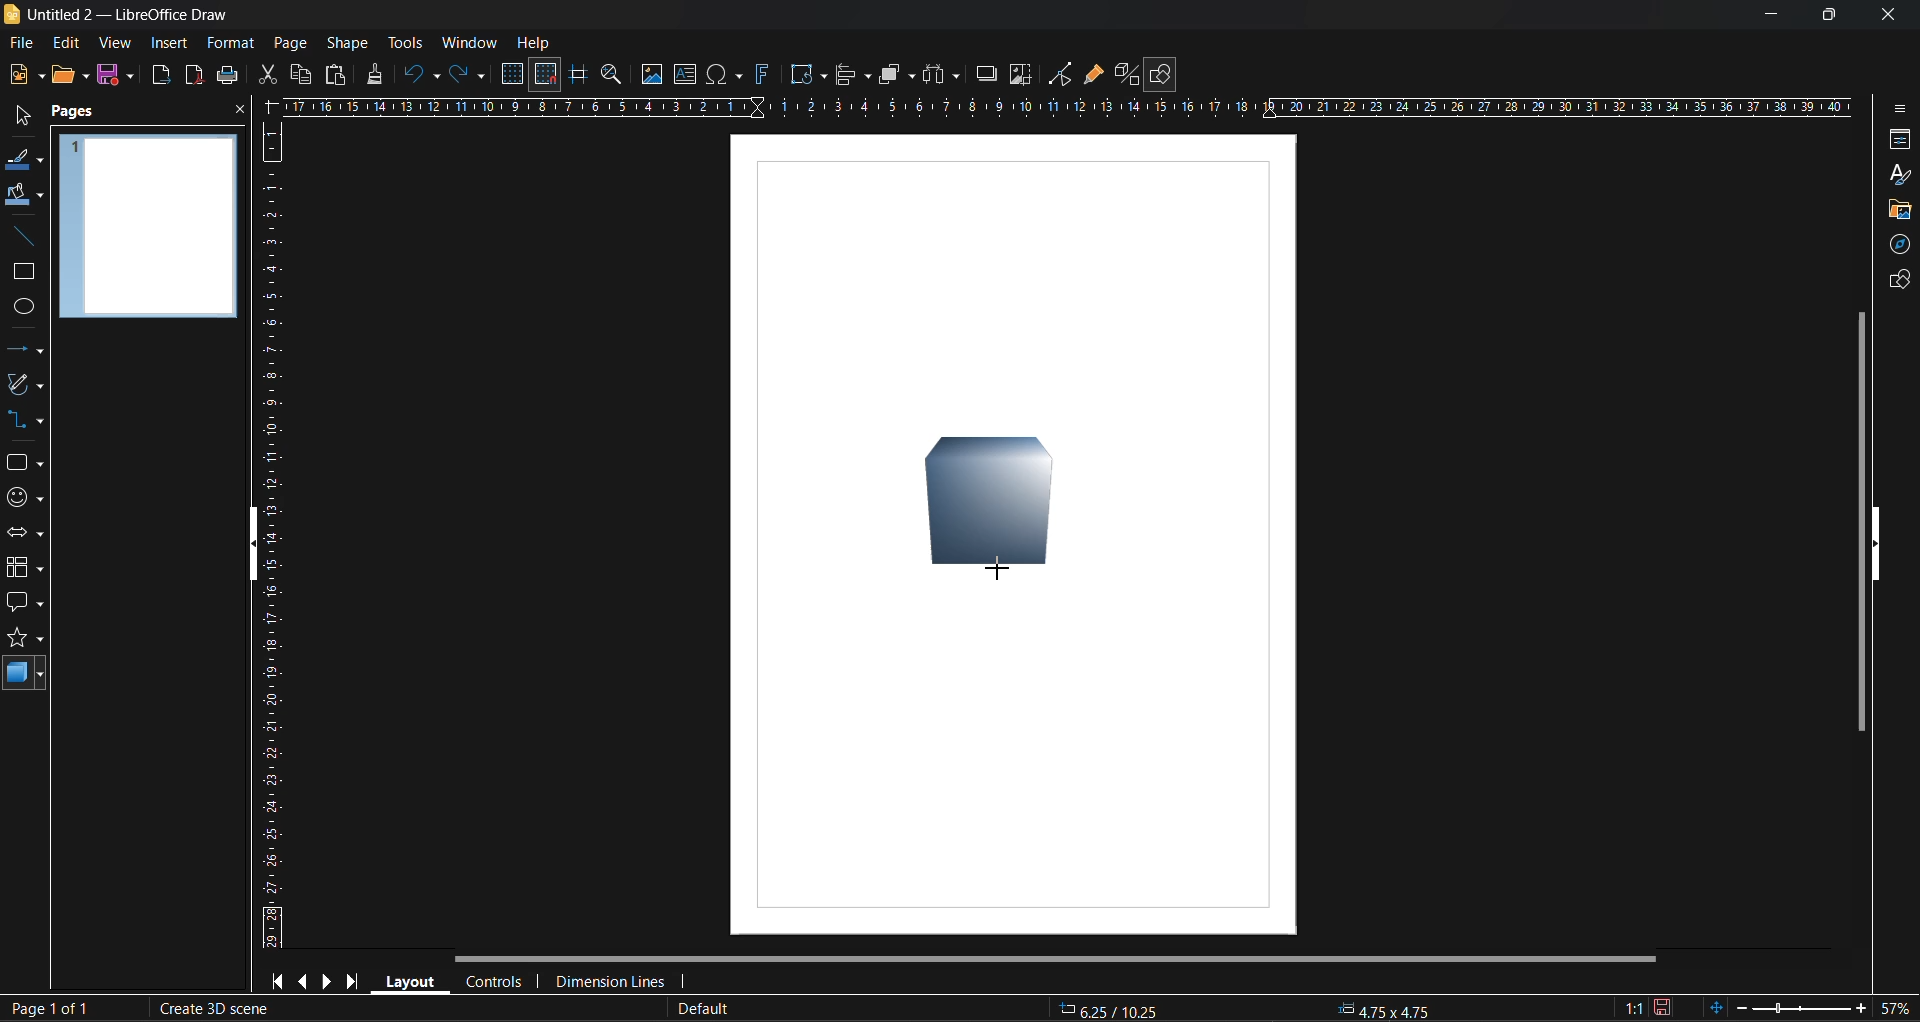 The image size is (1920, 1022). I want to click on previous, so click(306, 980).